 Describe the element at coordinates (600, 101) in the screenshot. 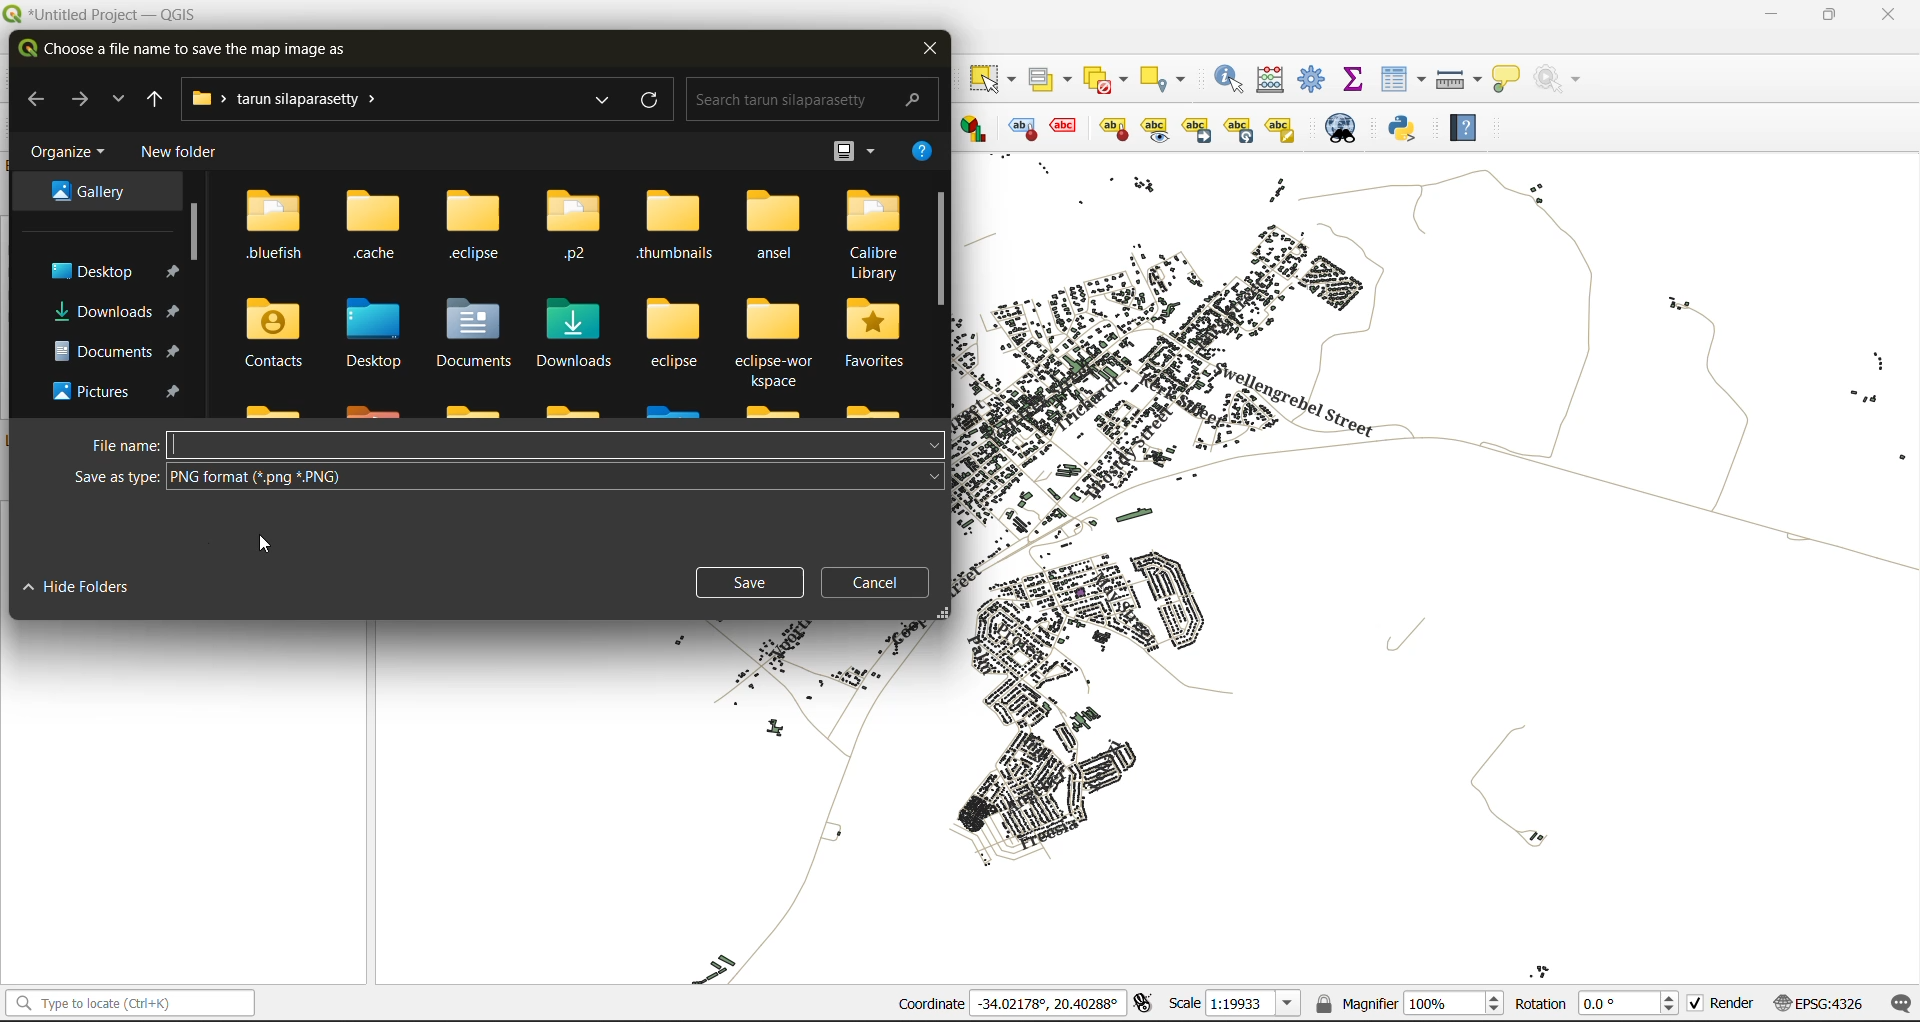

I see `explore` at that location.